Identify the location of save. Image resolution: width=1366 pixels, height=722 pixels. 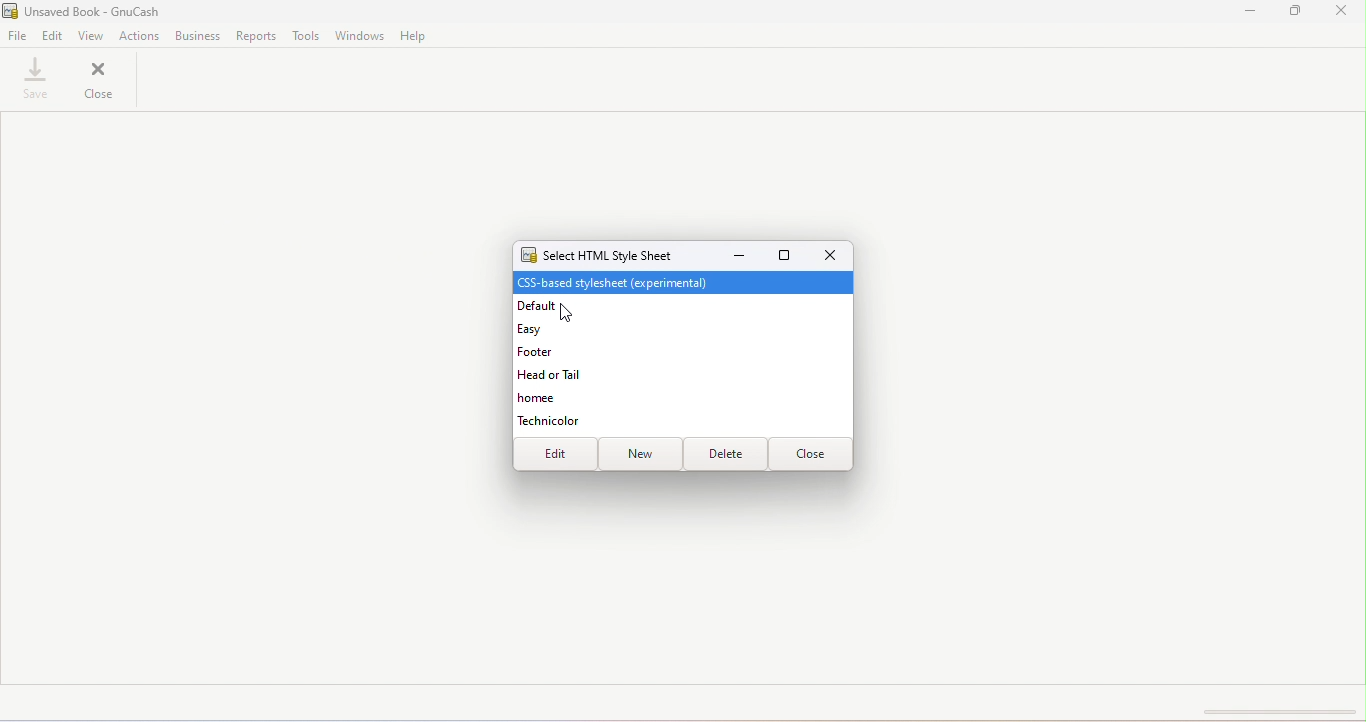
(36, 83).